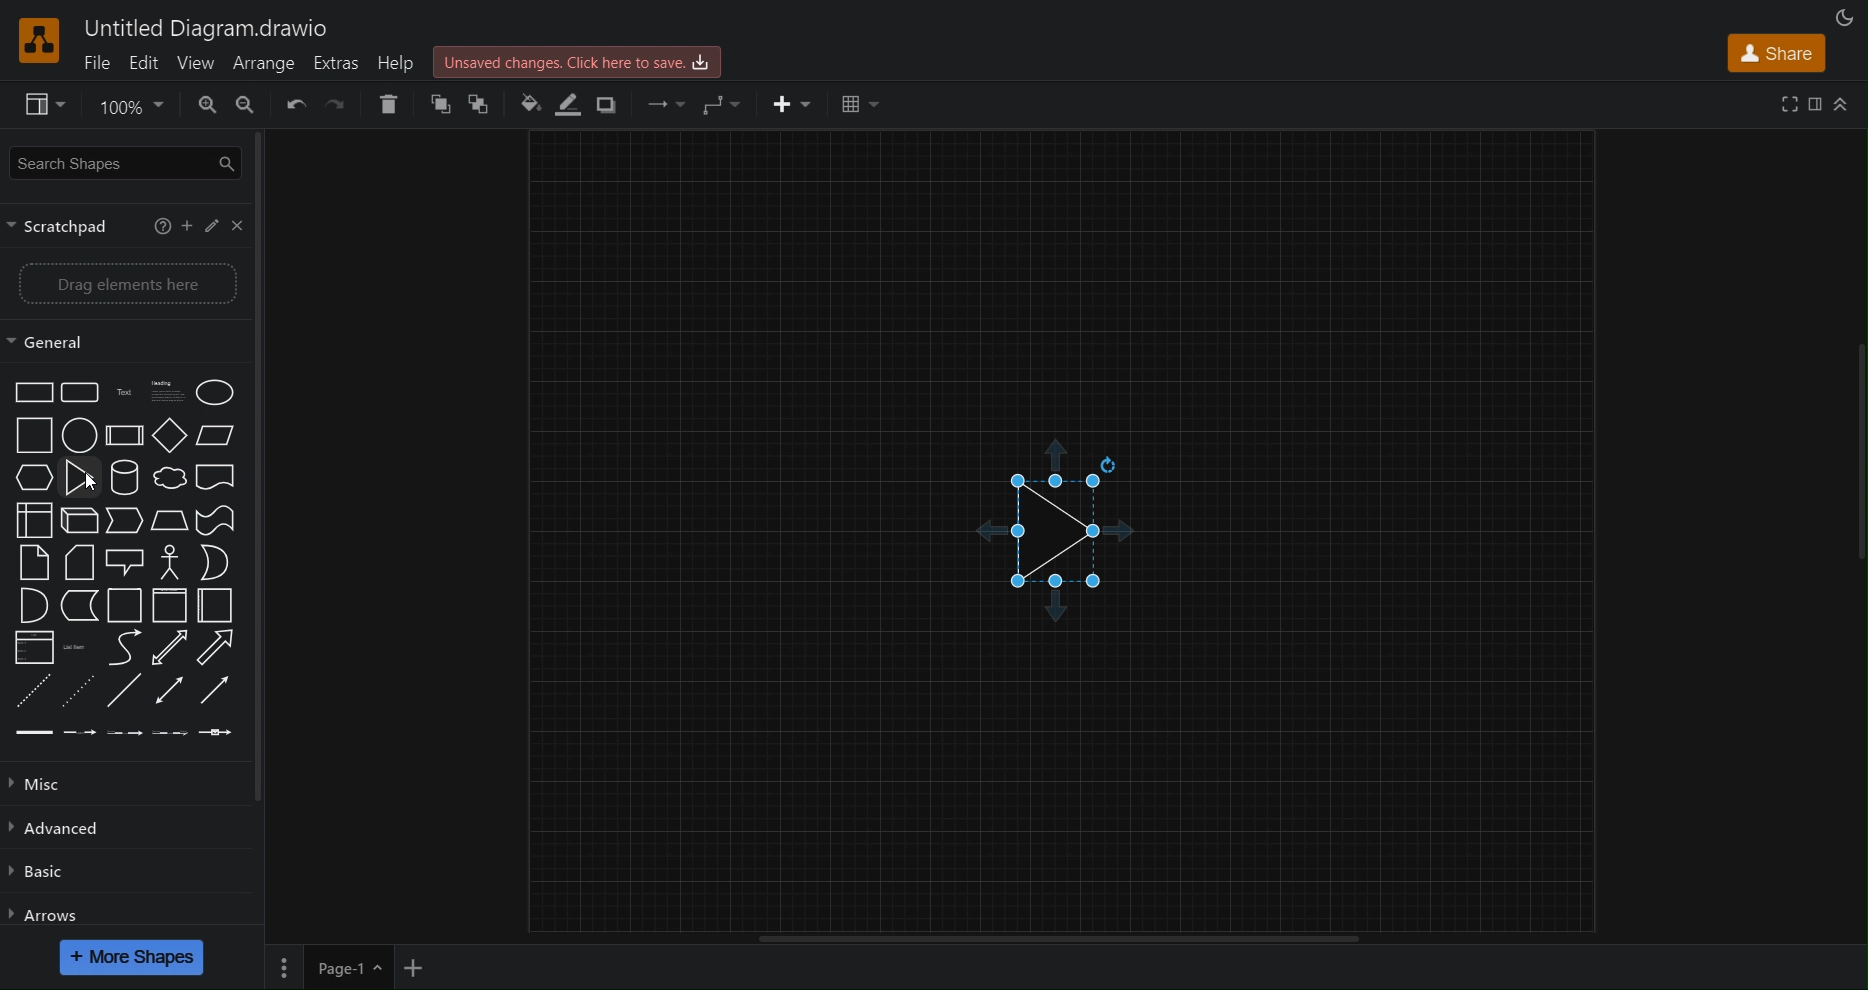 The height and width of the screenshot is (990, 1868). What do you see at coordinates (606, 105) in the screenshot?
I see `Shadow` at bounding box center [606, 105].